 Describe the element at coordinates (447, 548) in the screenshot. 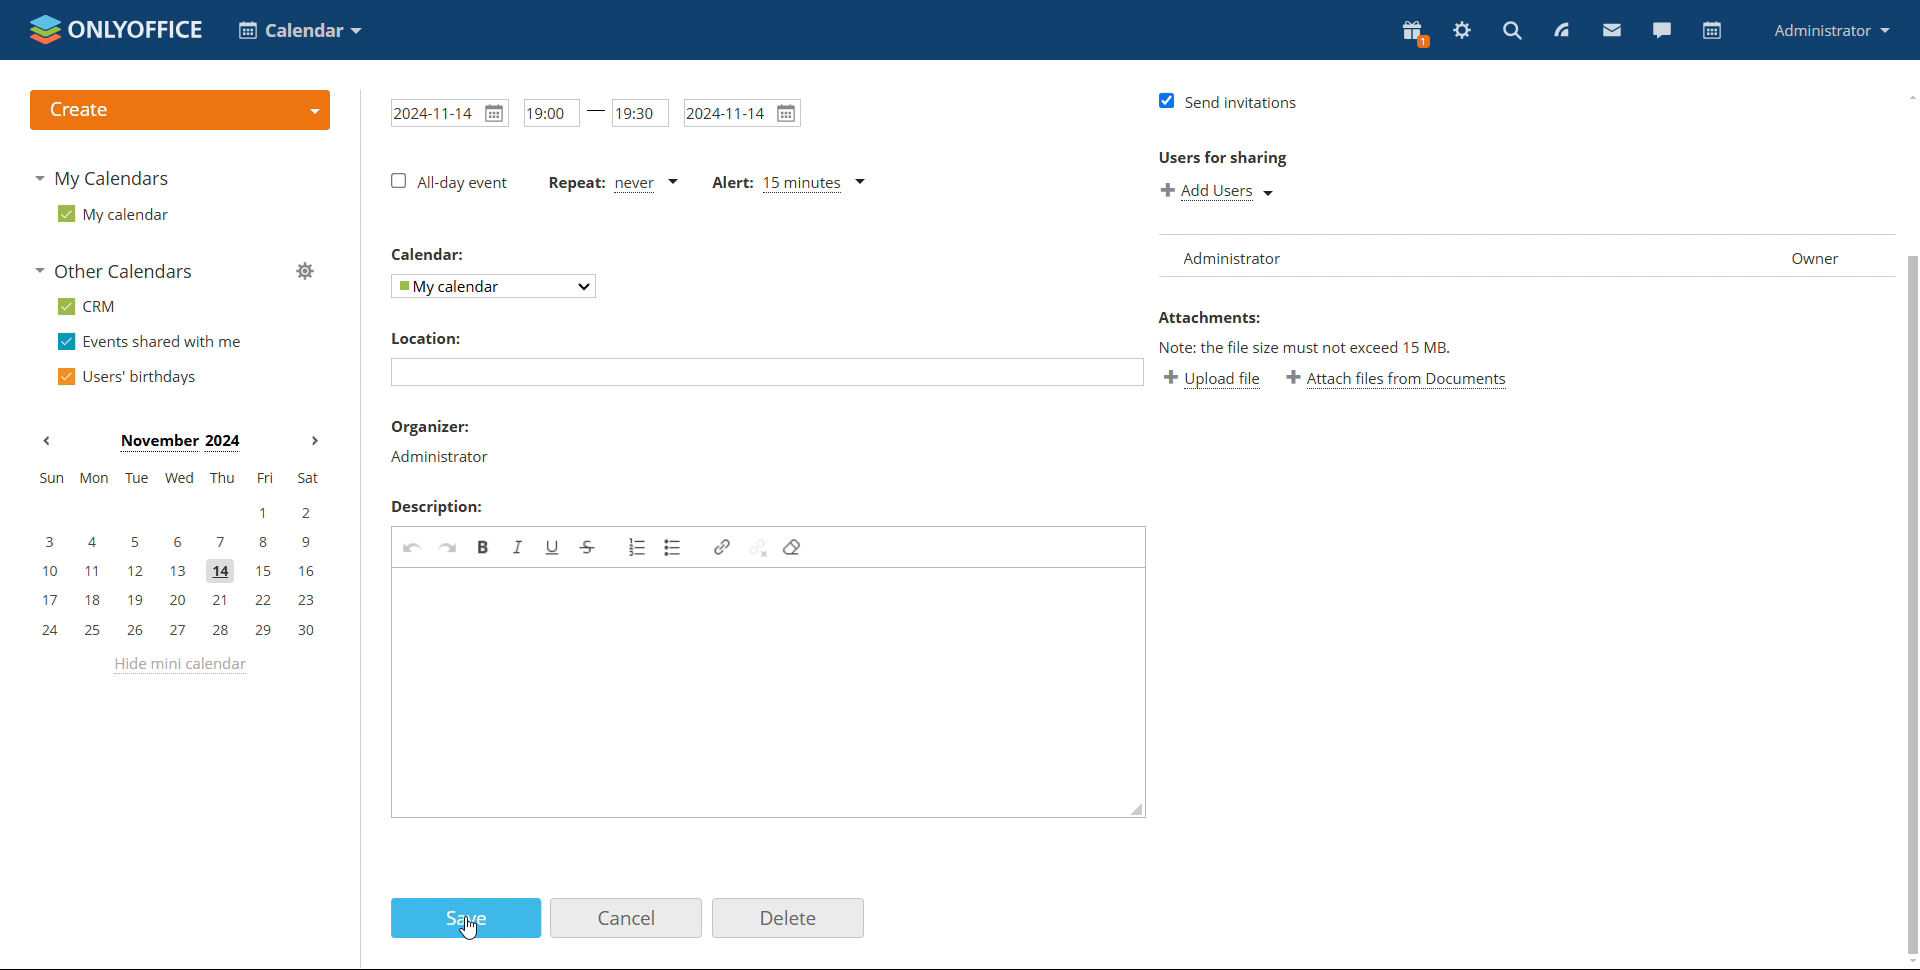

I see `redo` at that location.